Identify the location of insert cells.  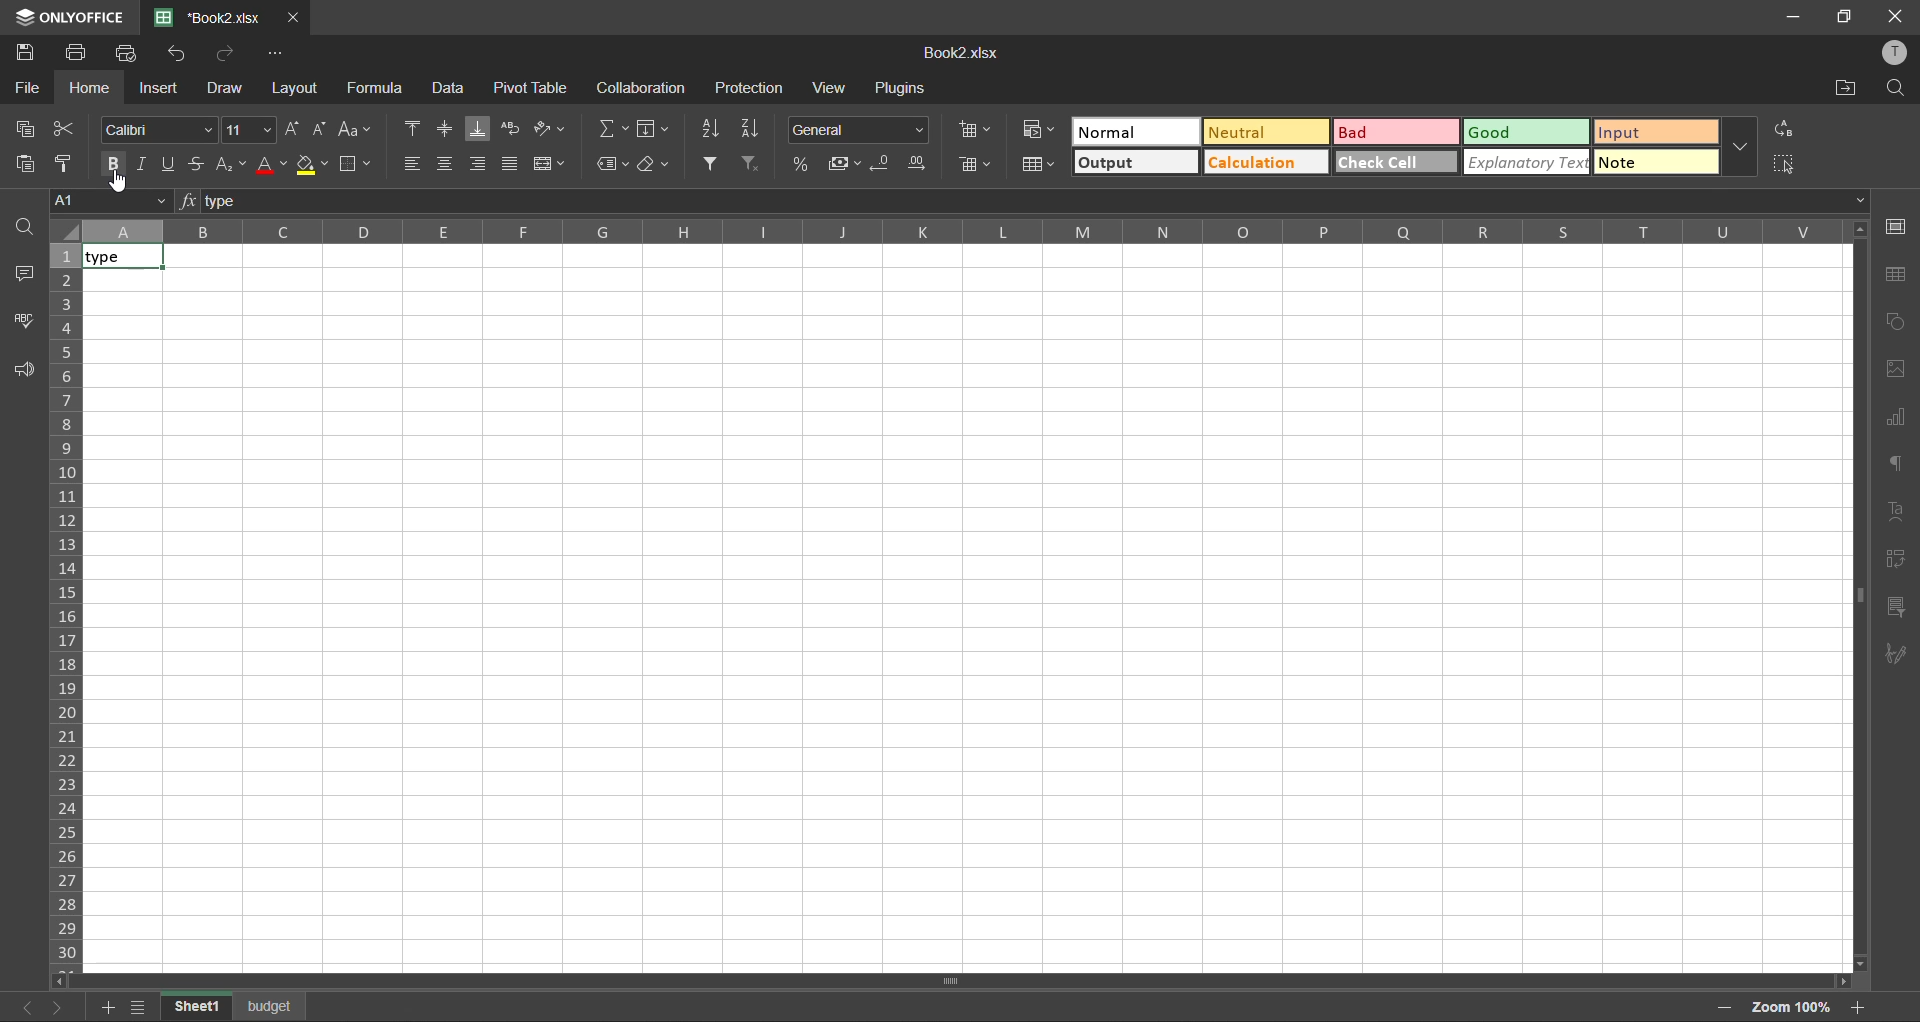
(973, 129).